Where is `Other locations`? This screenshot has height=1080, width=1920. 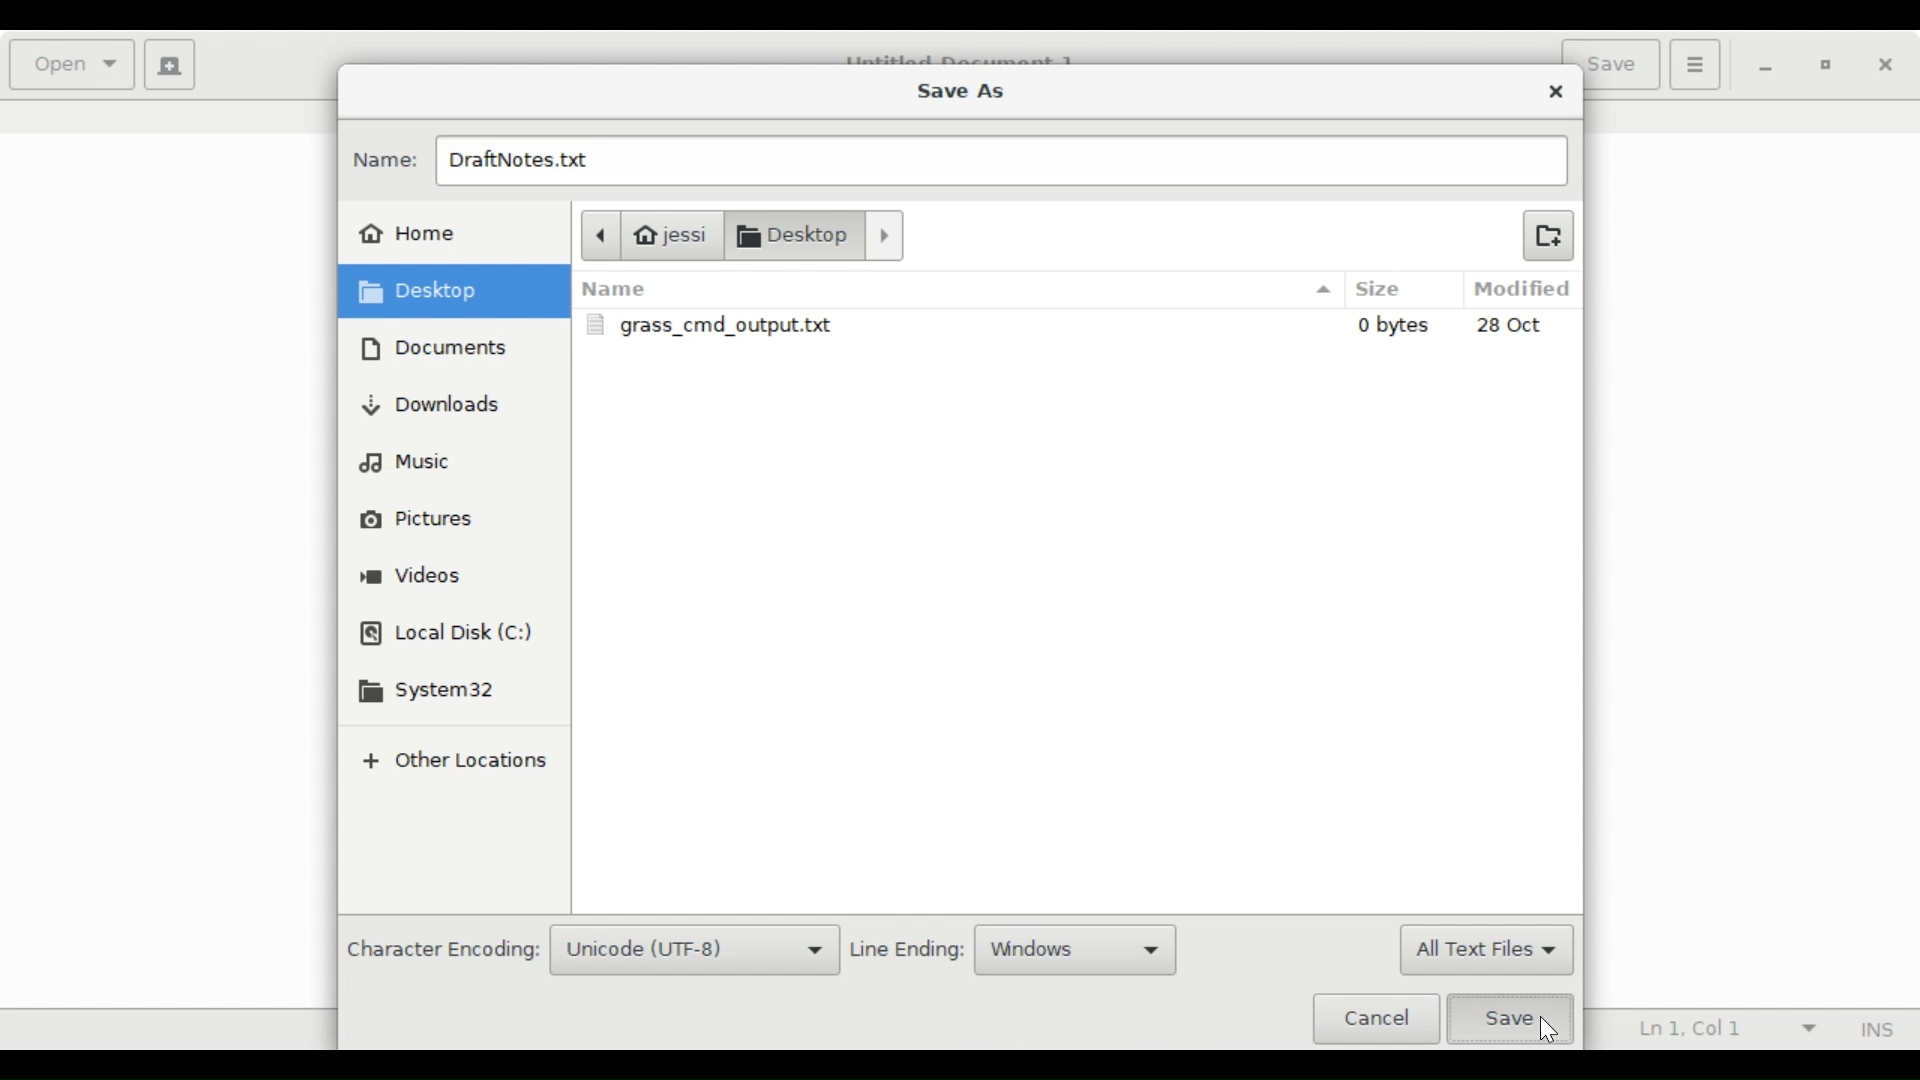 Other locations is located at coordinates (452, 763).